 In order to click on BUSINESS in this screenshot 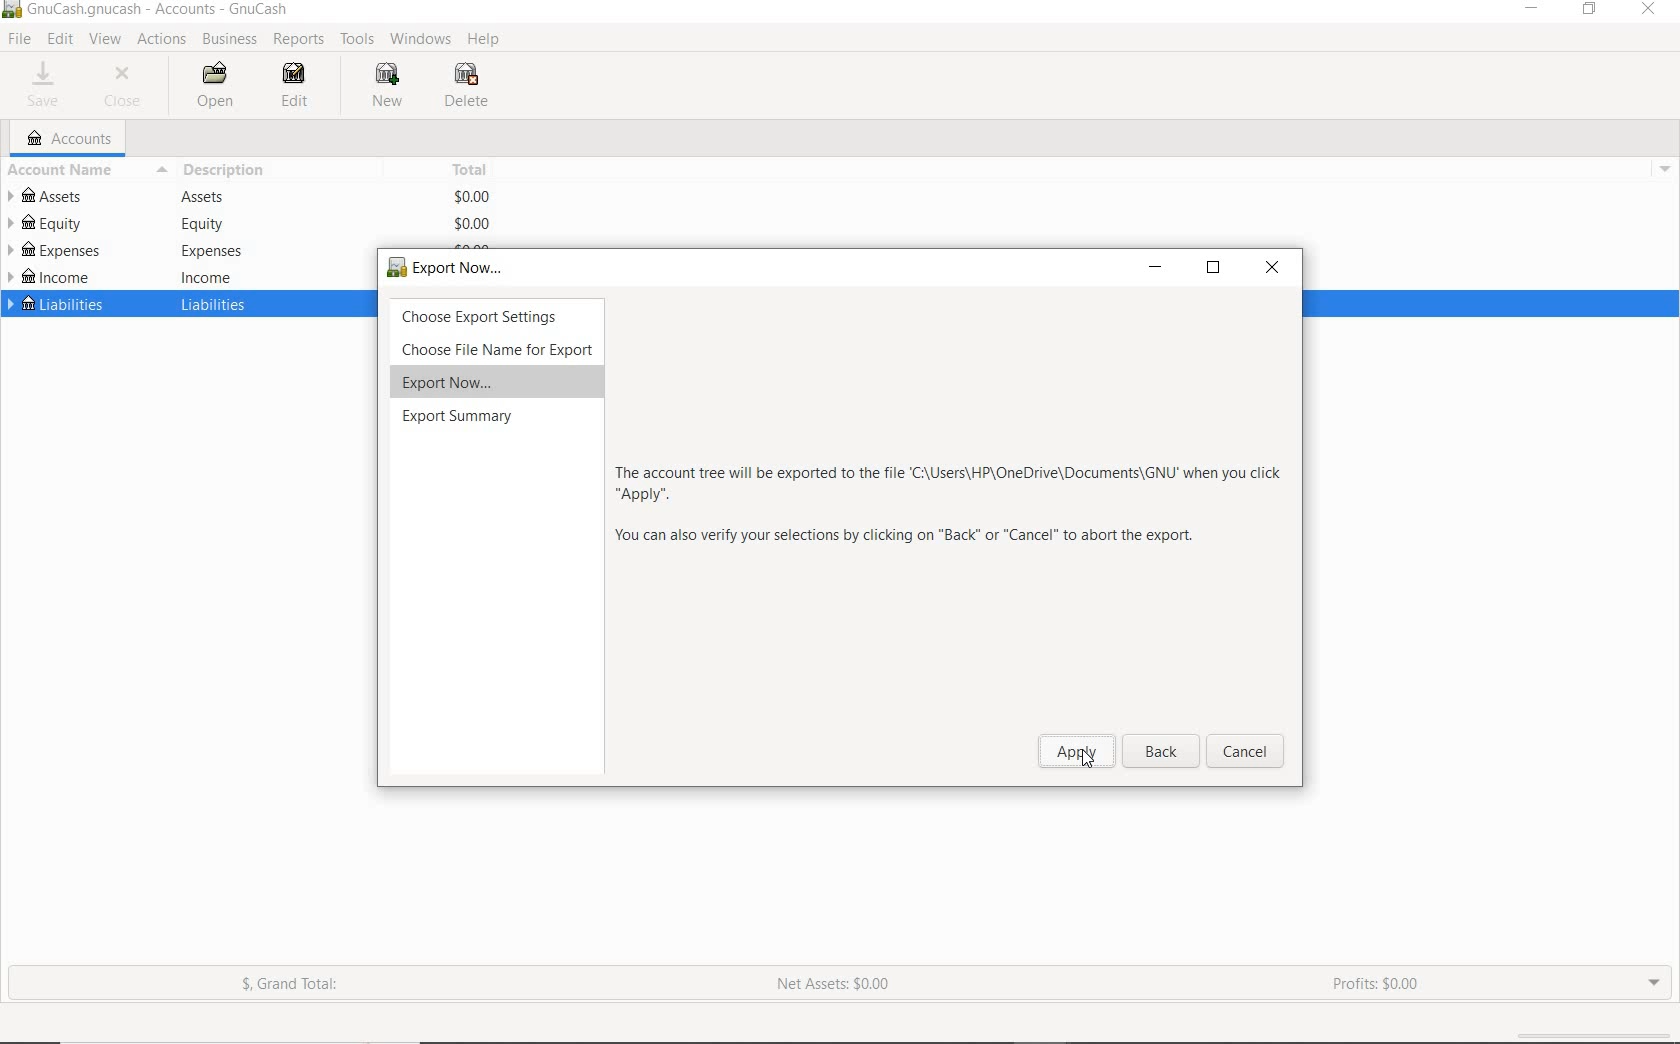, I will do `click(228, 40)`.